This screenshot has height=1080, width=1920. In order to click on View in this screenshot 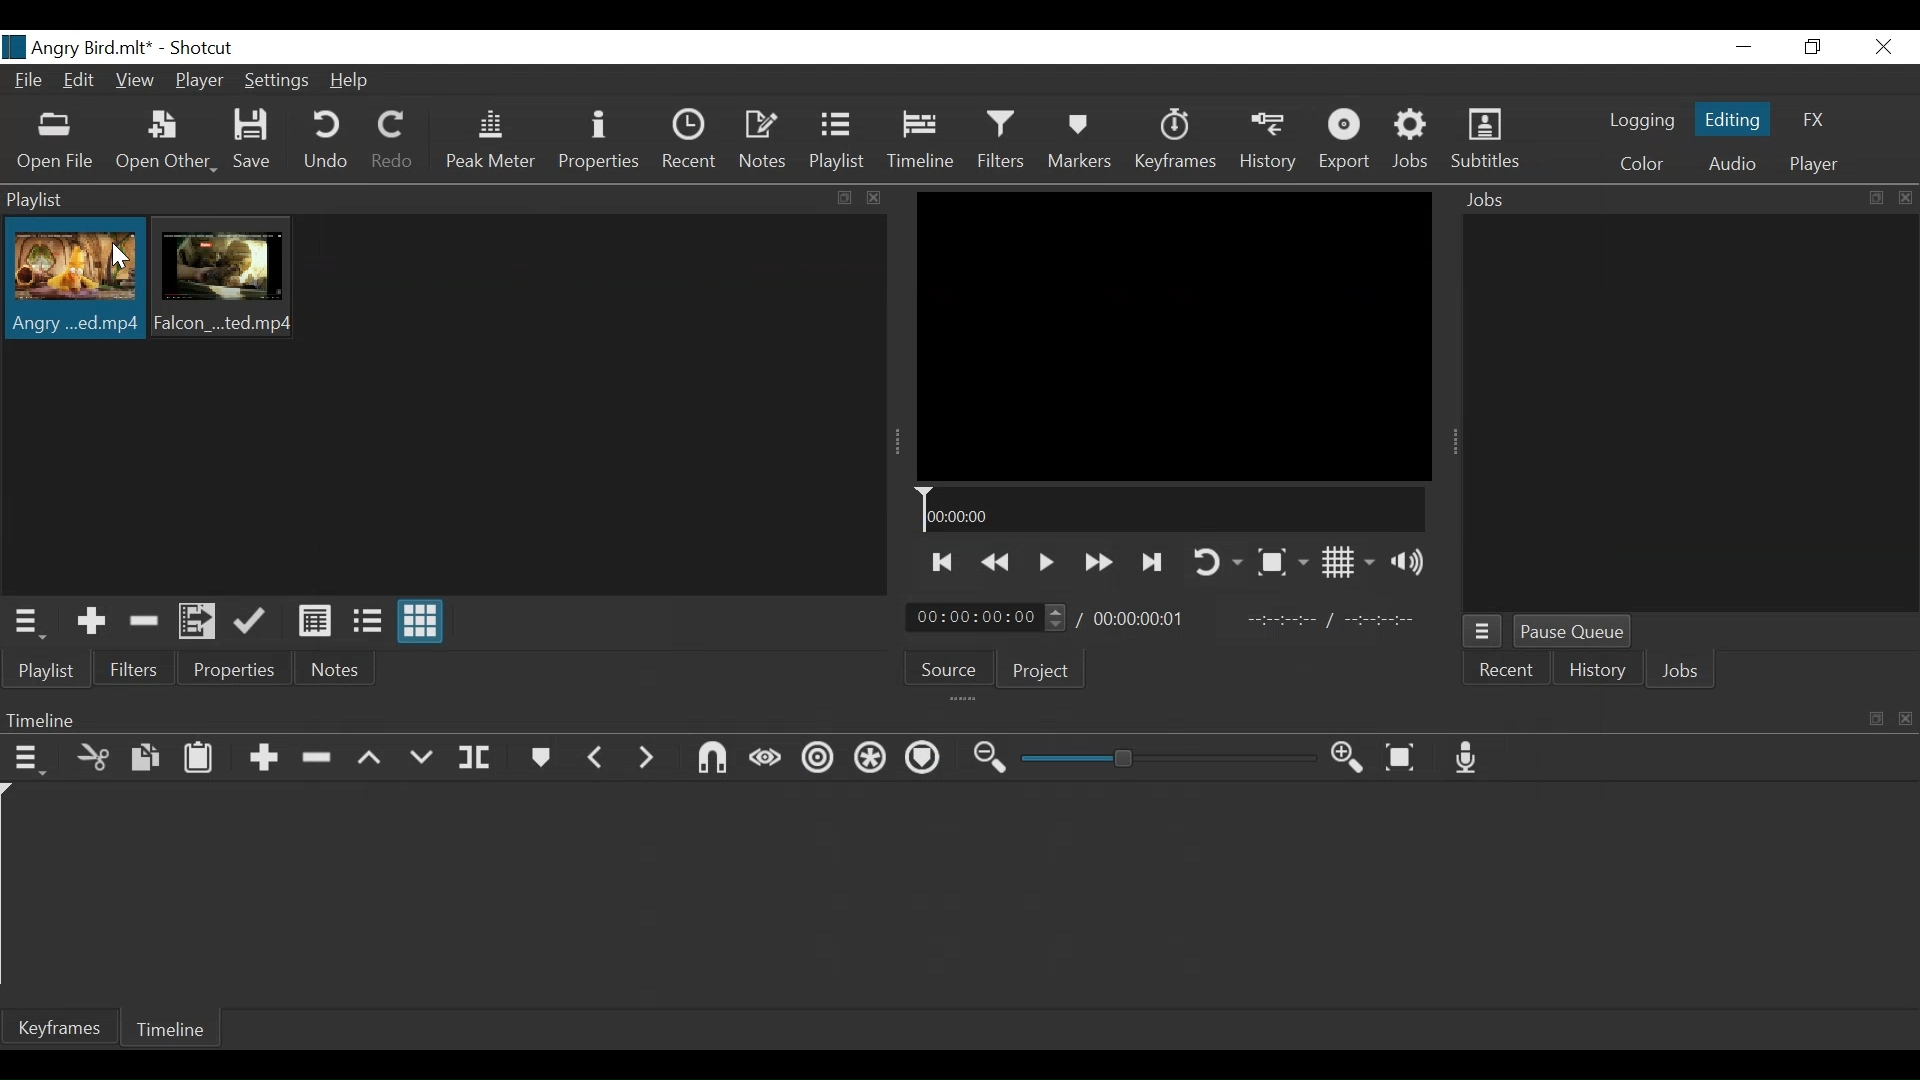, I will do `click(135, 81)`.